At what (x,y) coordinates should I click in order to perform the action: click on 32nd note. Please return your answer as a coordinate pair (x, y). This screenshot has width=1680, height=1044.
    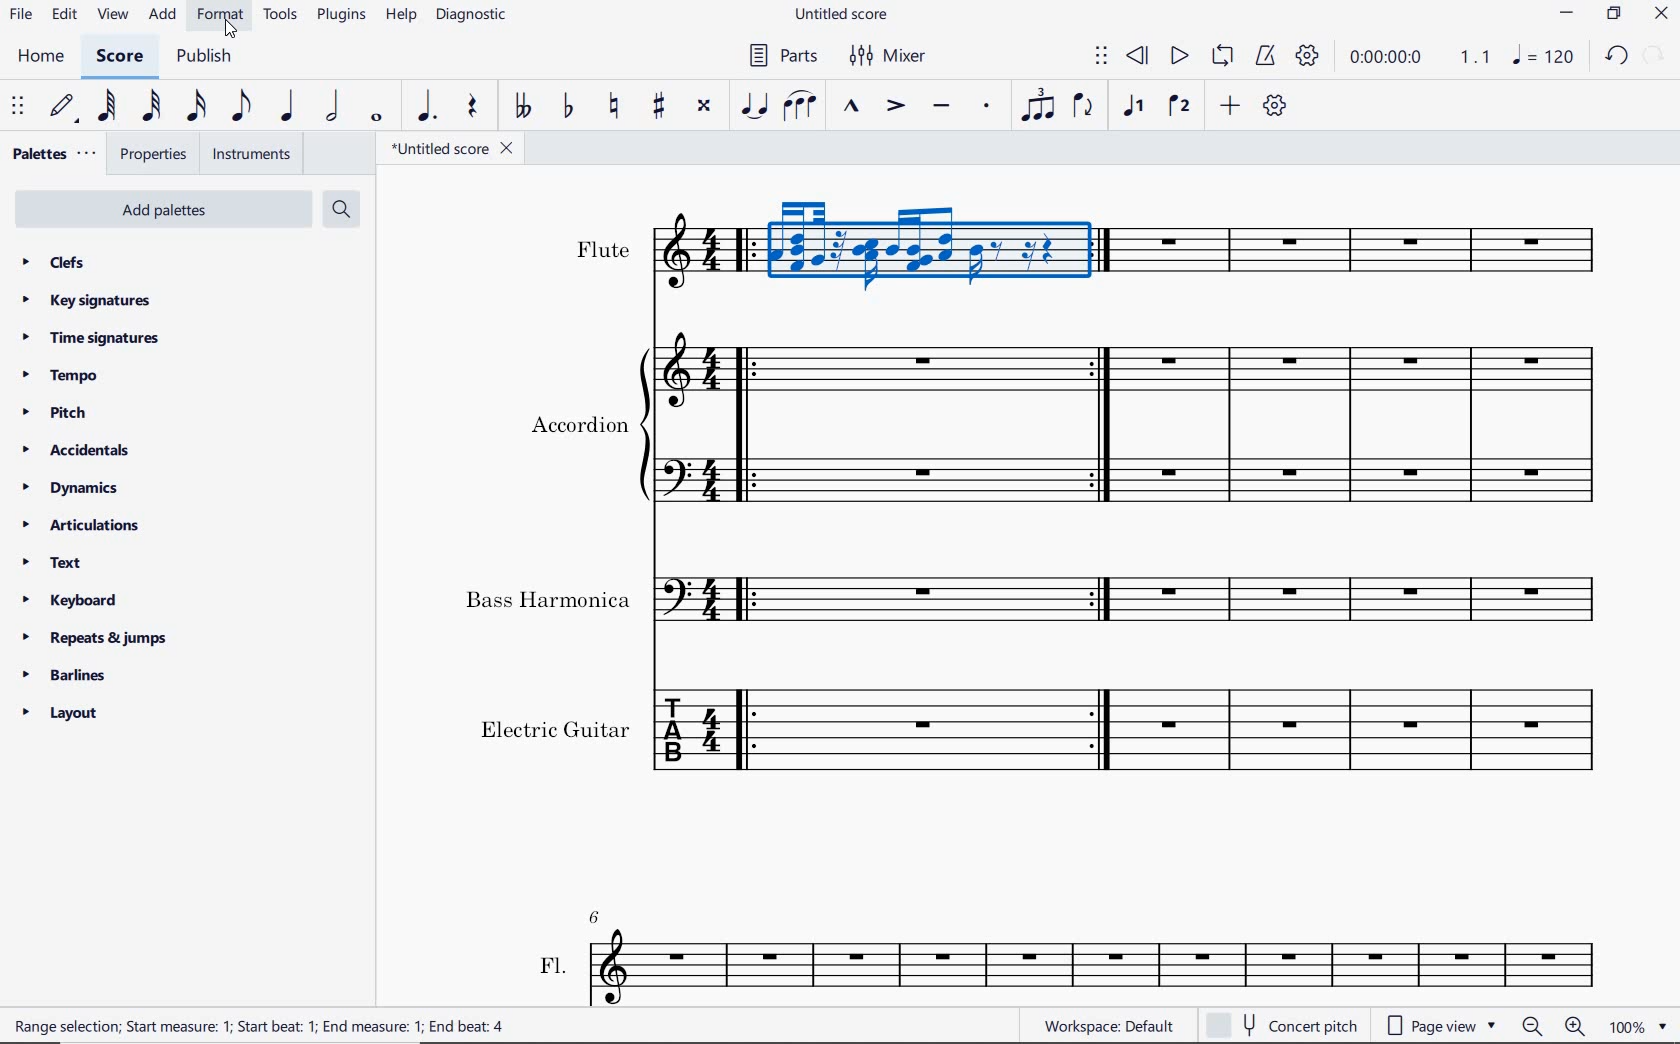
    Looking at the image, I should click on (151, 109).